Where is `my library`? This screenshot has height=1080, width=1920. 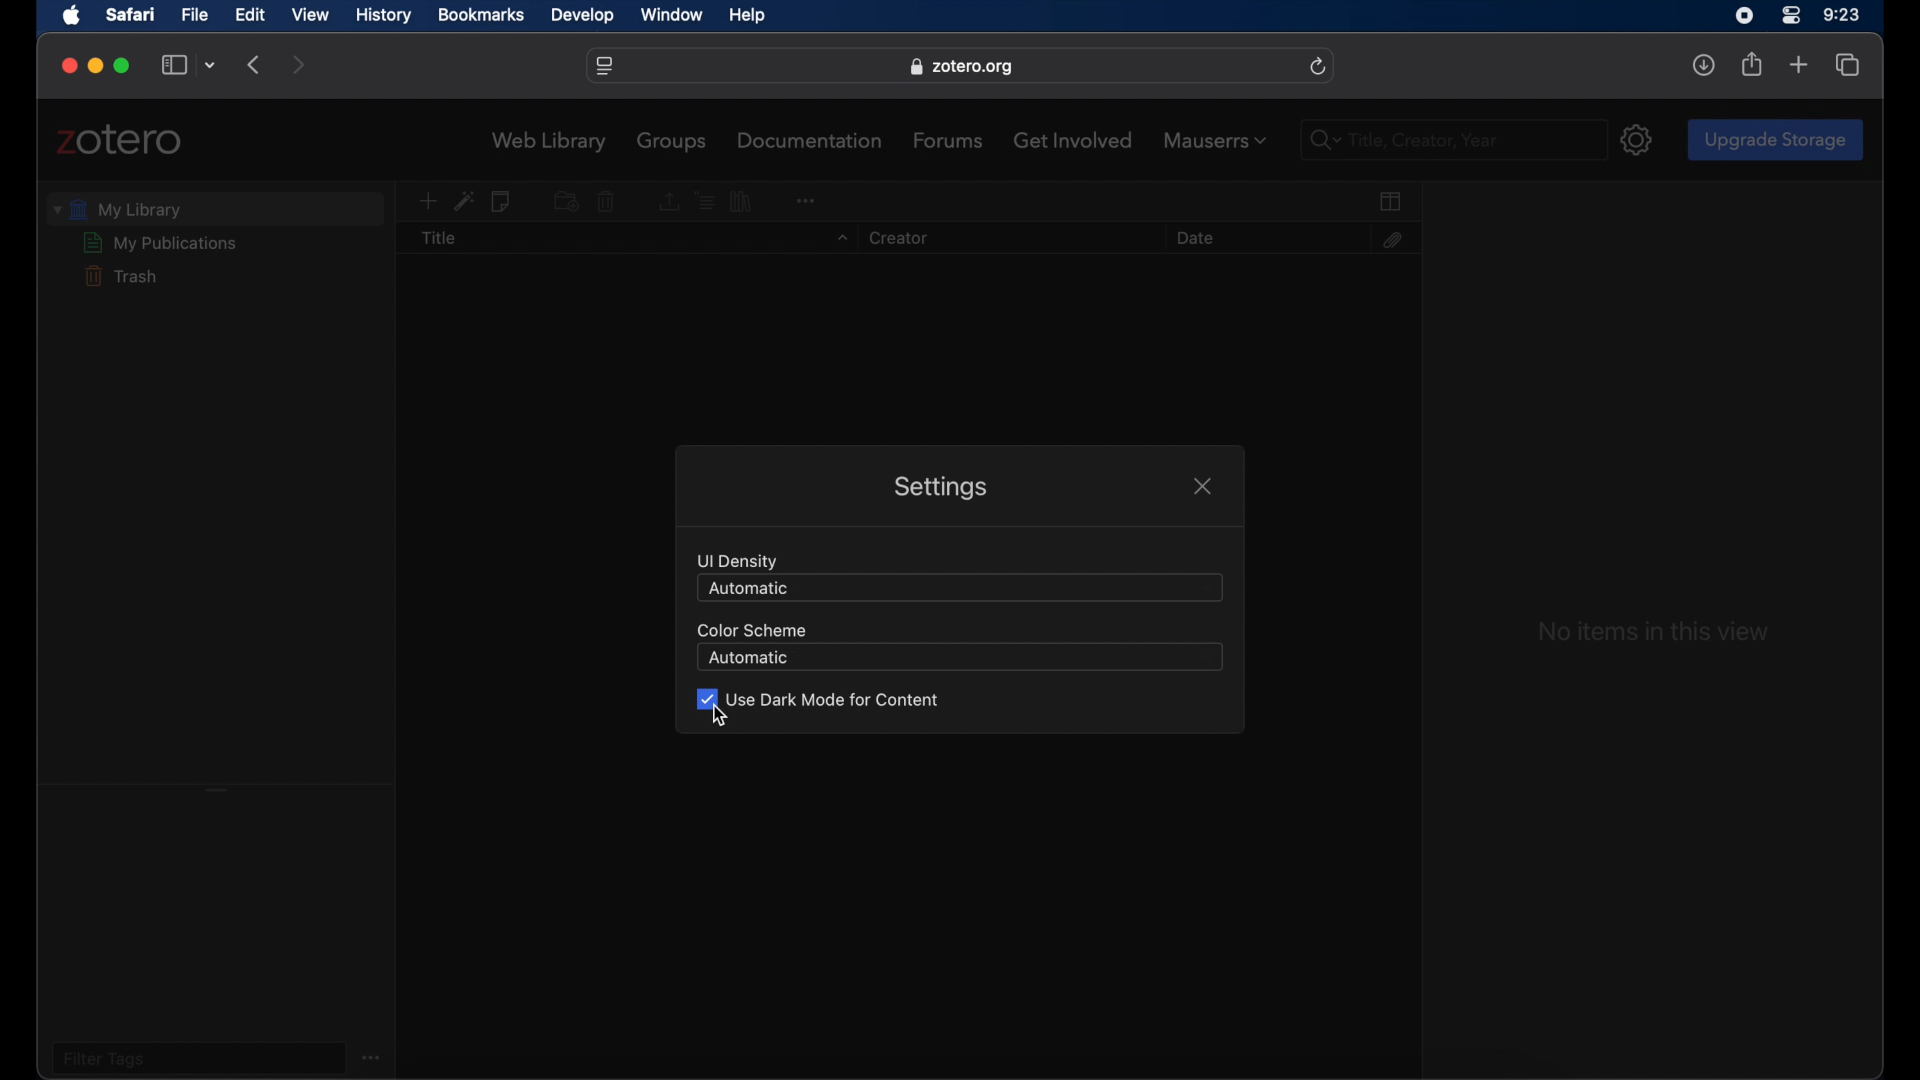
my library is located at coordinates (118, 209).